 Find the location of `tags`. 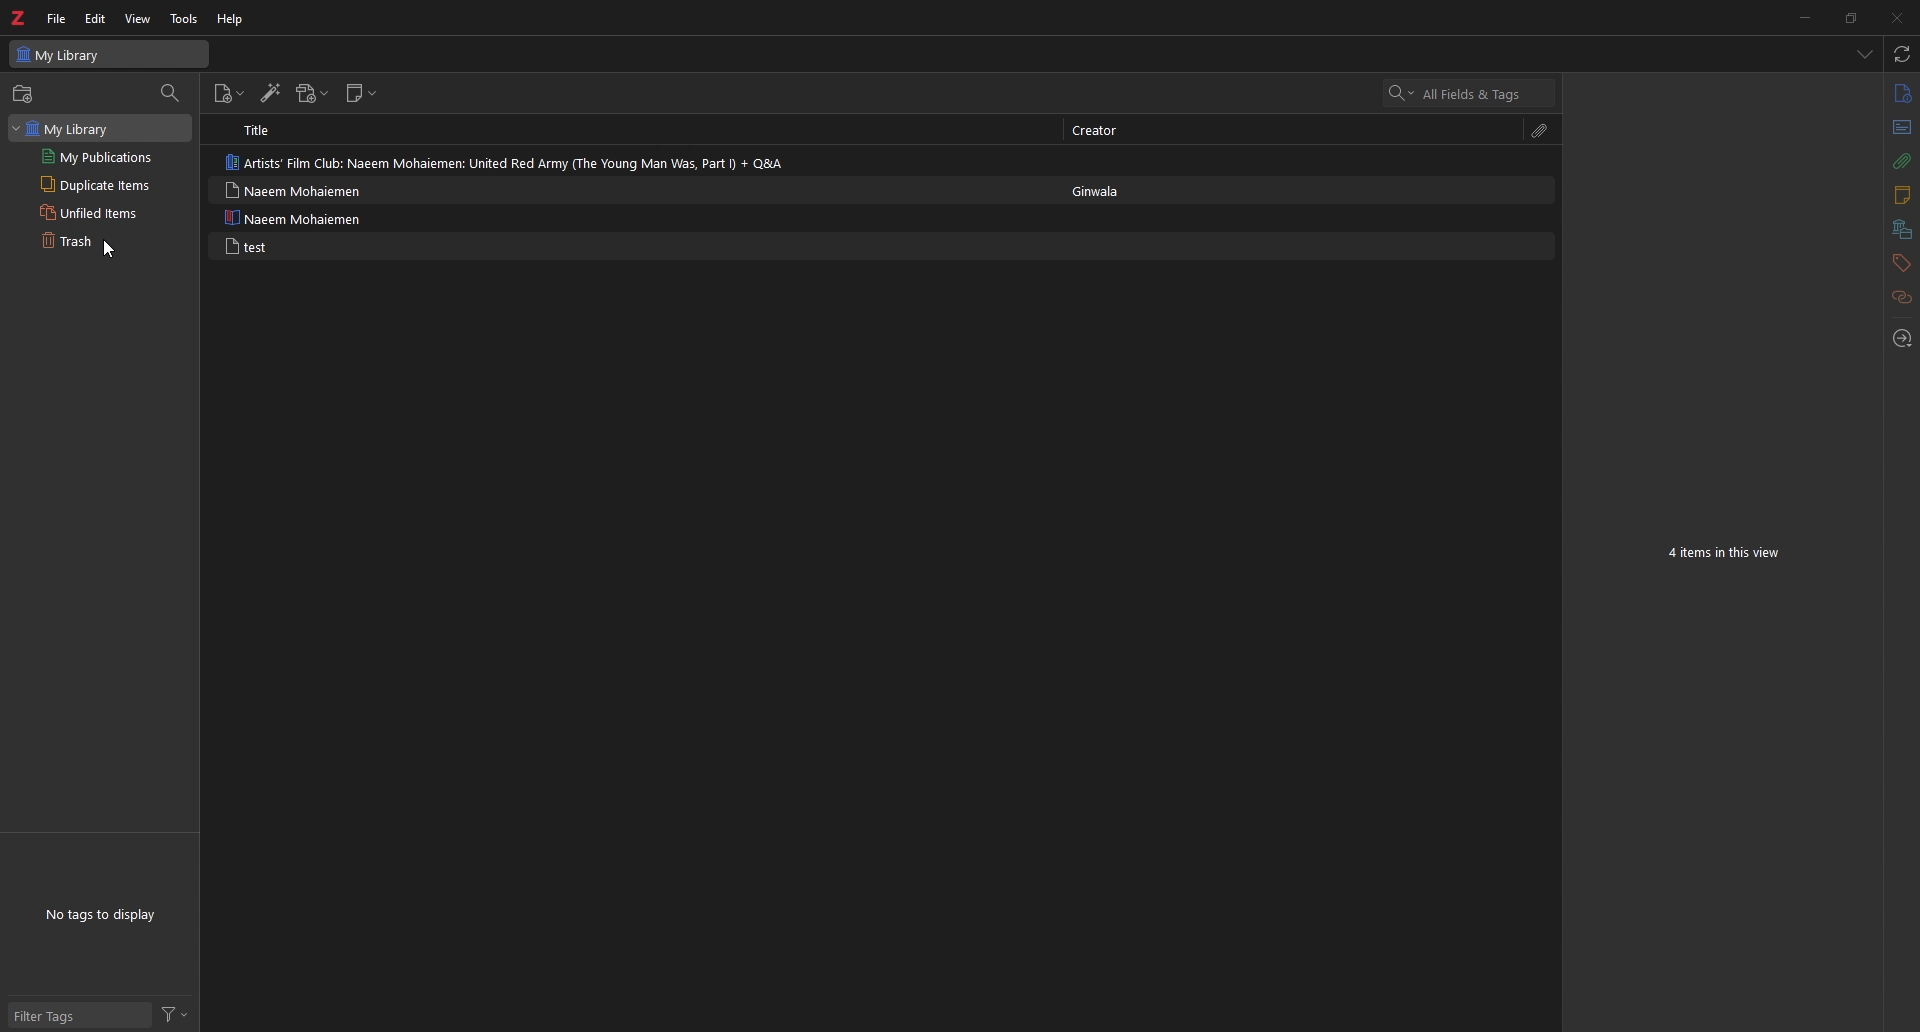

tags is located at coordinates (1899, 263).